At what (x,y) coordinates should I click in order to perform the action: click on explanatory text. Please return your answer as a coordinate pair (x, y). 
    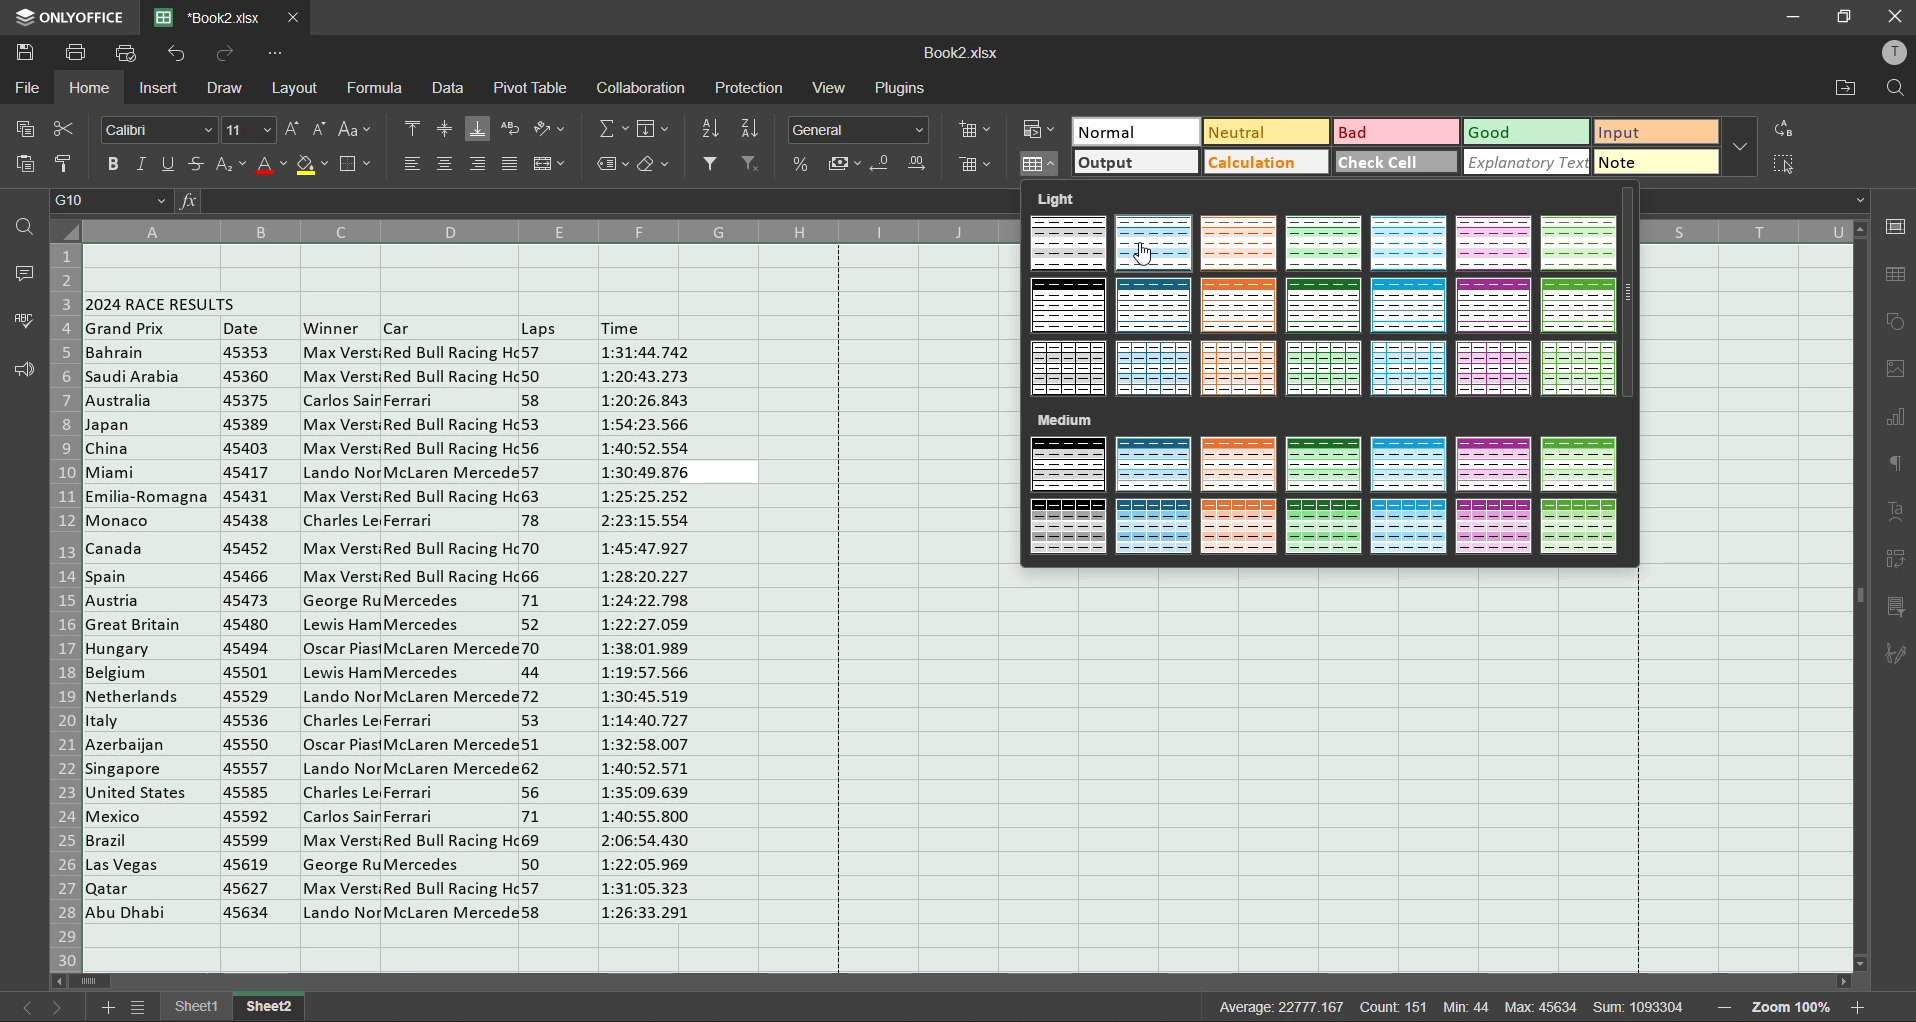
    Looking at the image, I should click on (1529, 162).